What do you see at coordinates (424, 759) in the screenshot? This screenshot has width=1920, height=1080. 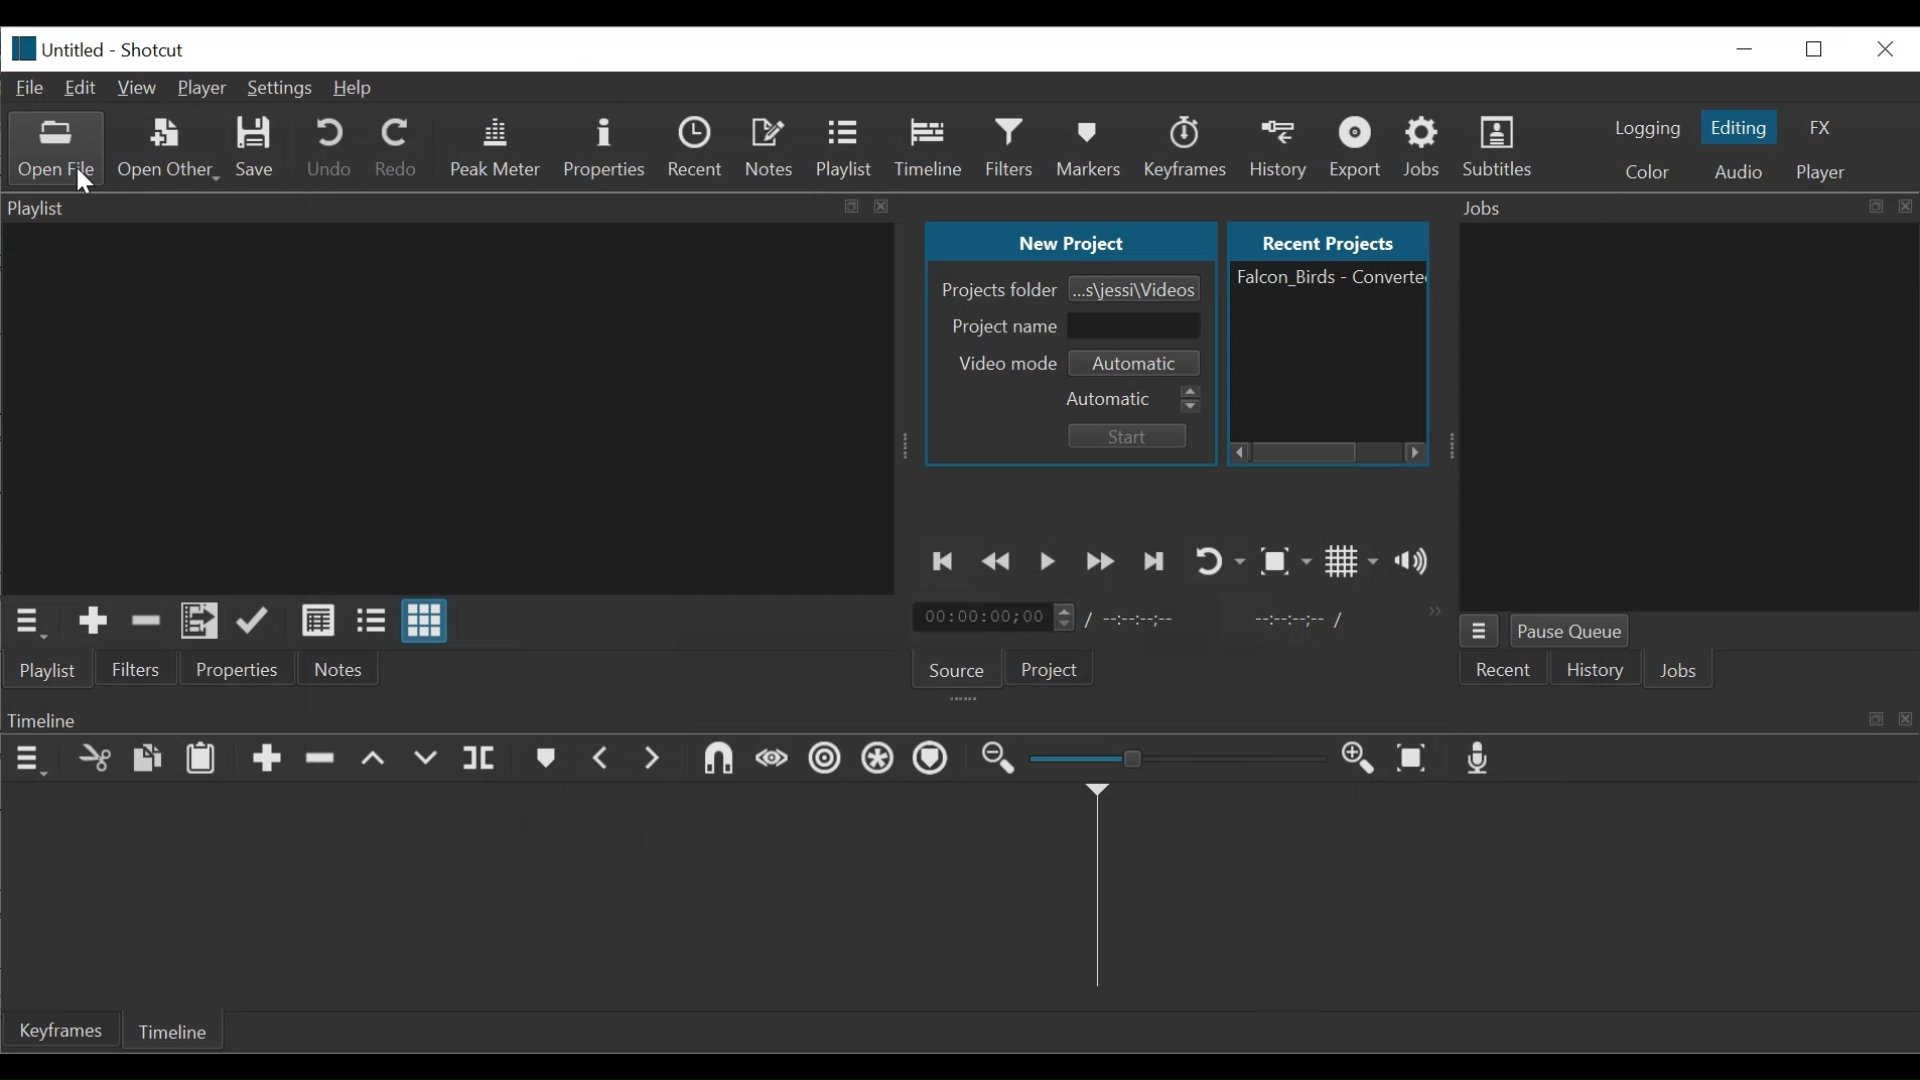 I see `Overwrite` at bounding box center [424, 759].